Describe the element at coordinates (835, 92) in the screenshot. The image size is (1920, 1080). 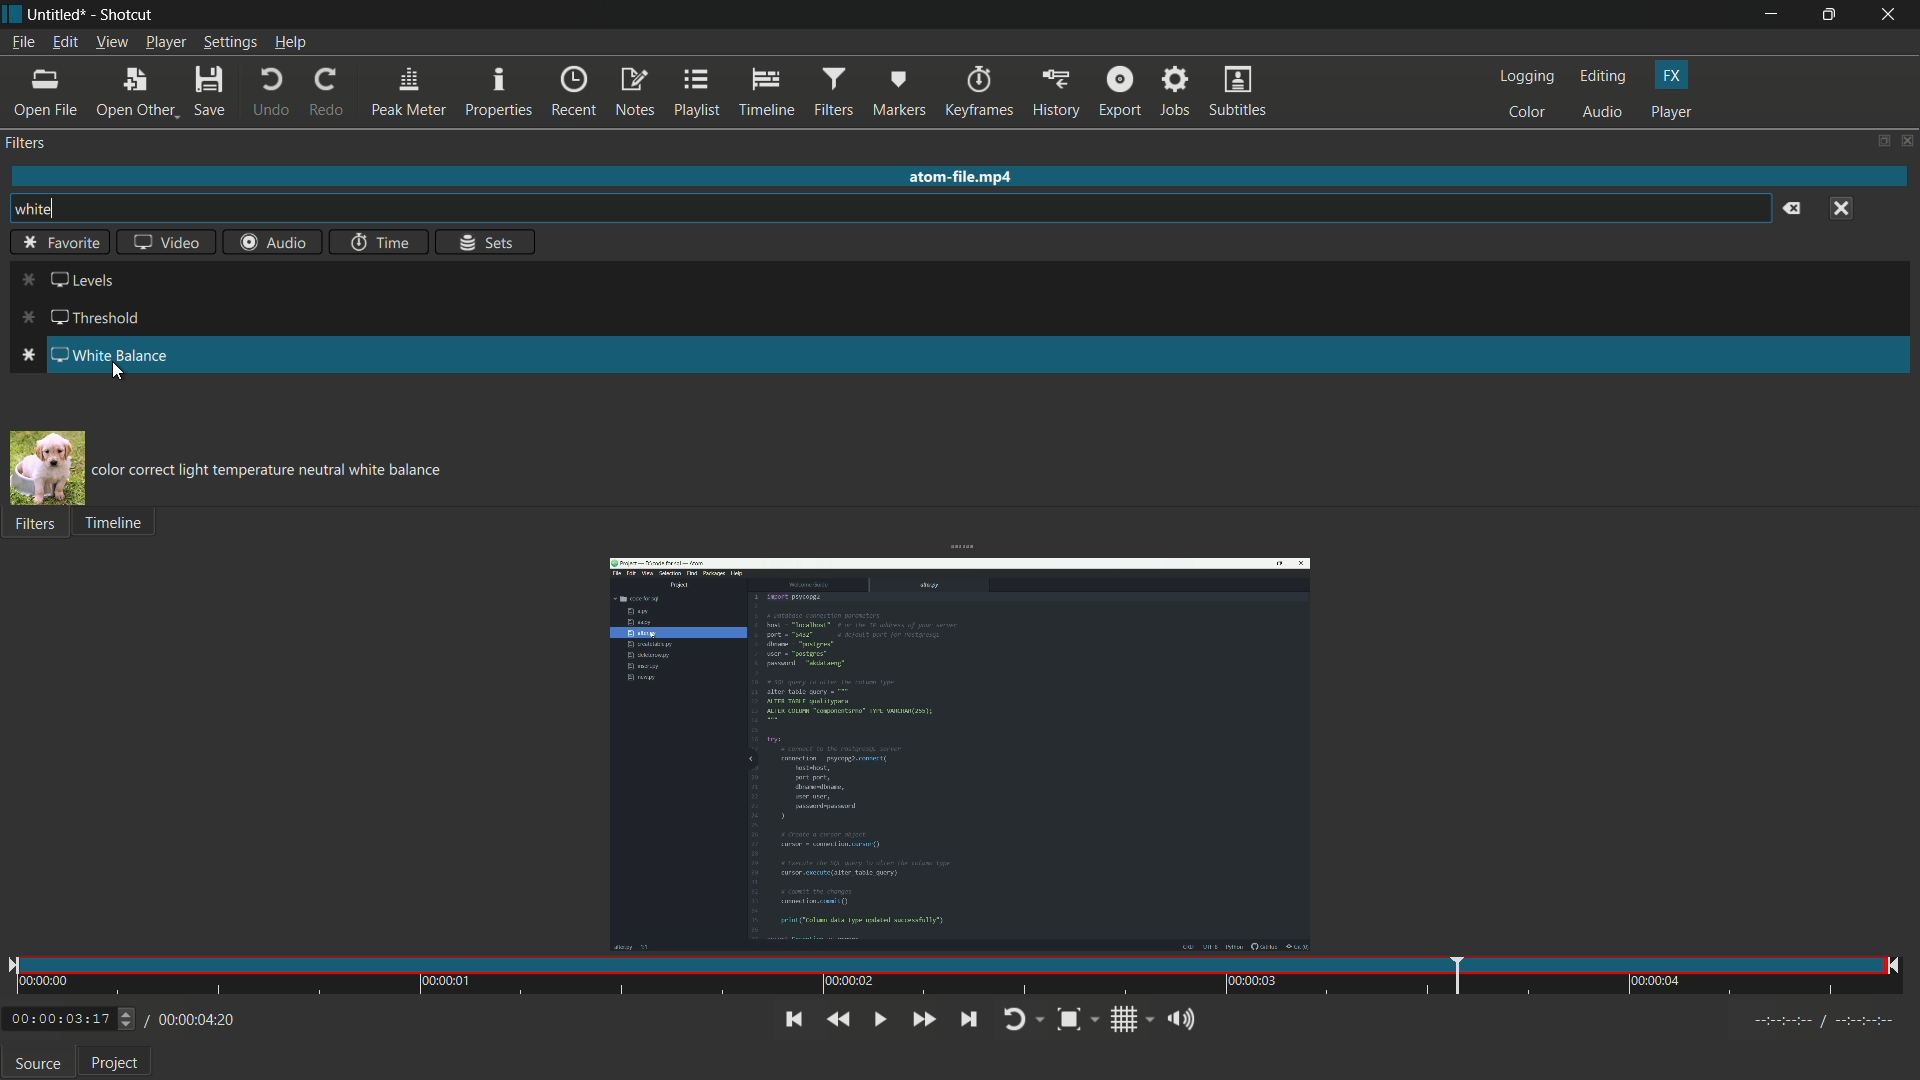
I see `filters` at that location.